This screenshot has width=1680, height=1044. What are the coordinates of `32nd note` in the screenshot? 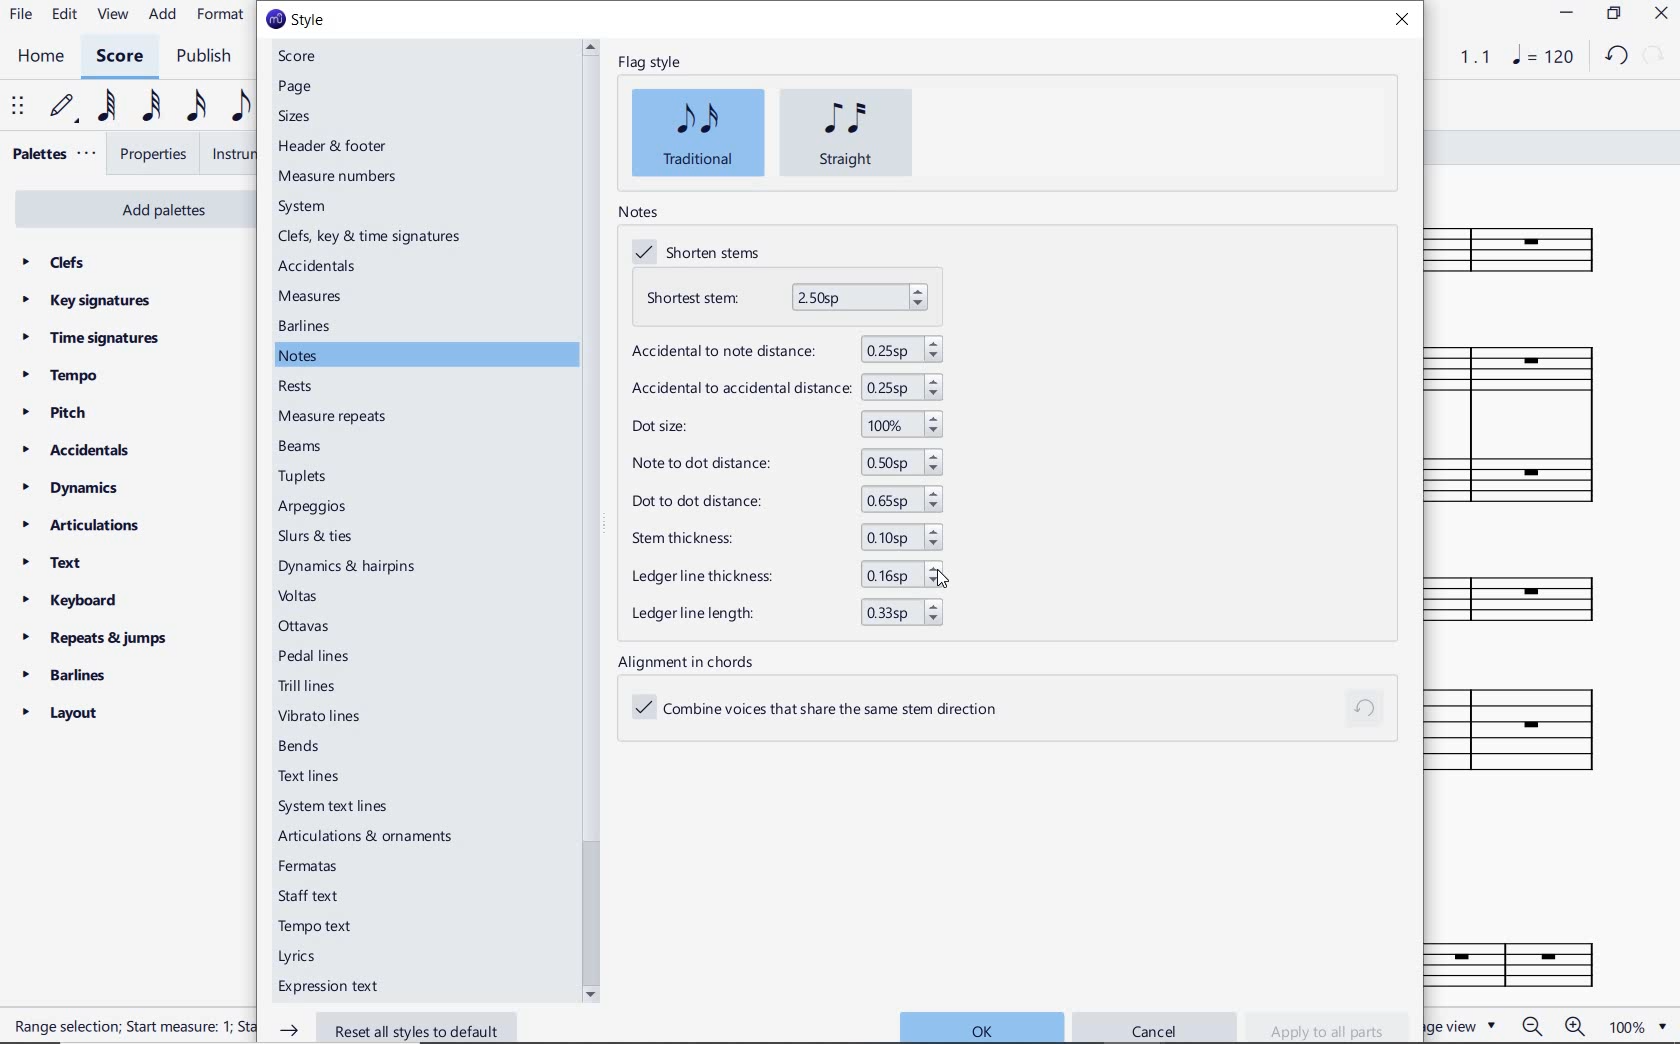 It's located at (151, 109).